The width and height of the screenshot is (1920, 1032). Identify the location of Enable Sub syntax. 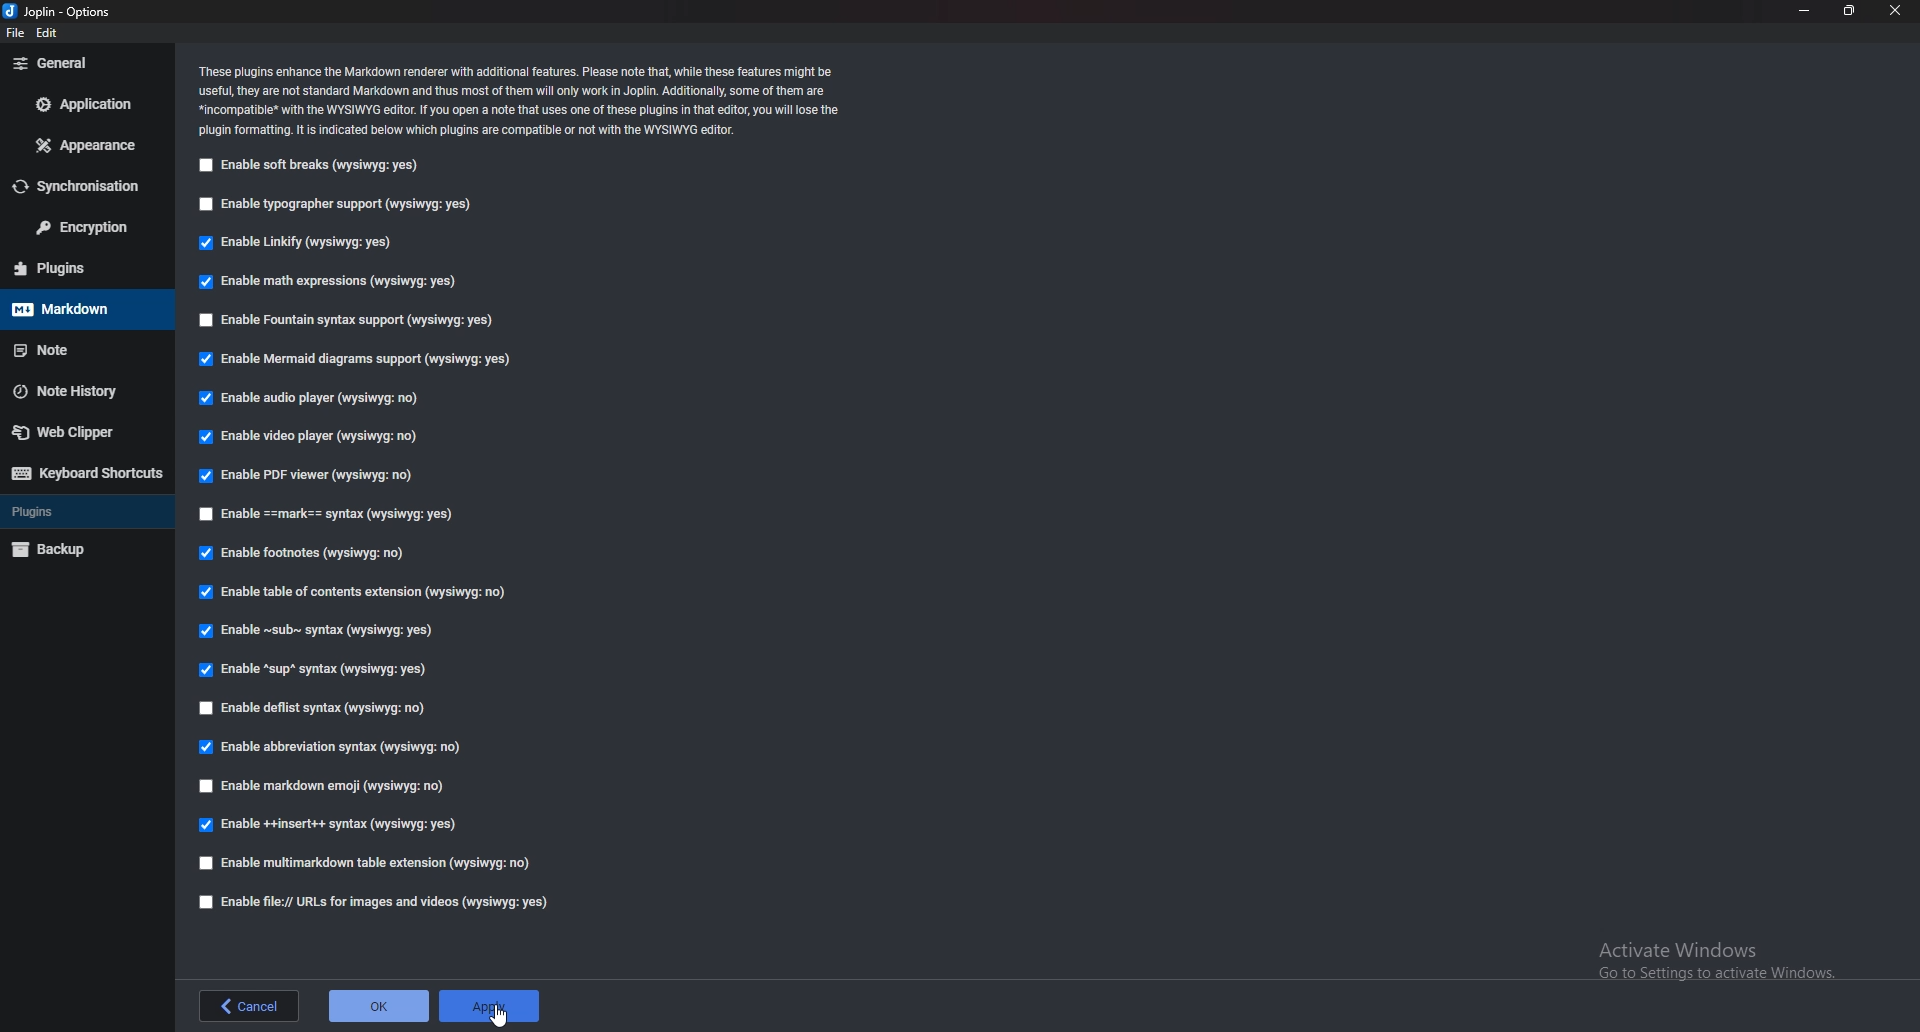
(320, 629).